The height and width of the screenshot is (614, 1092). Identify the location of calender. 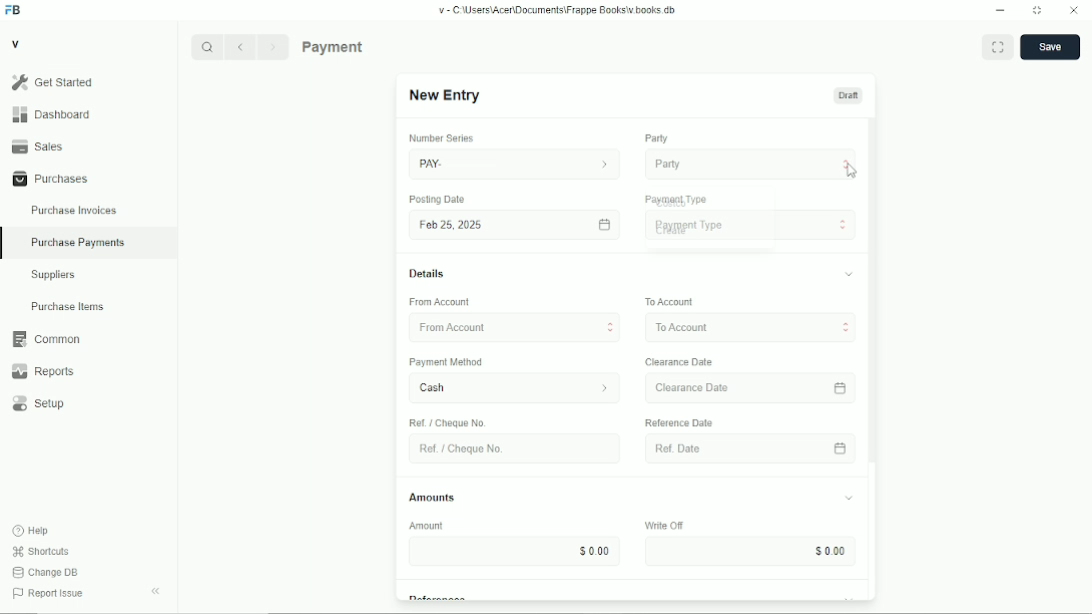
(843, 386).